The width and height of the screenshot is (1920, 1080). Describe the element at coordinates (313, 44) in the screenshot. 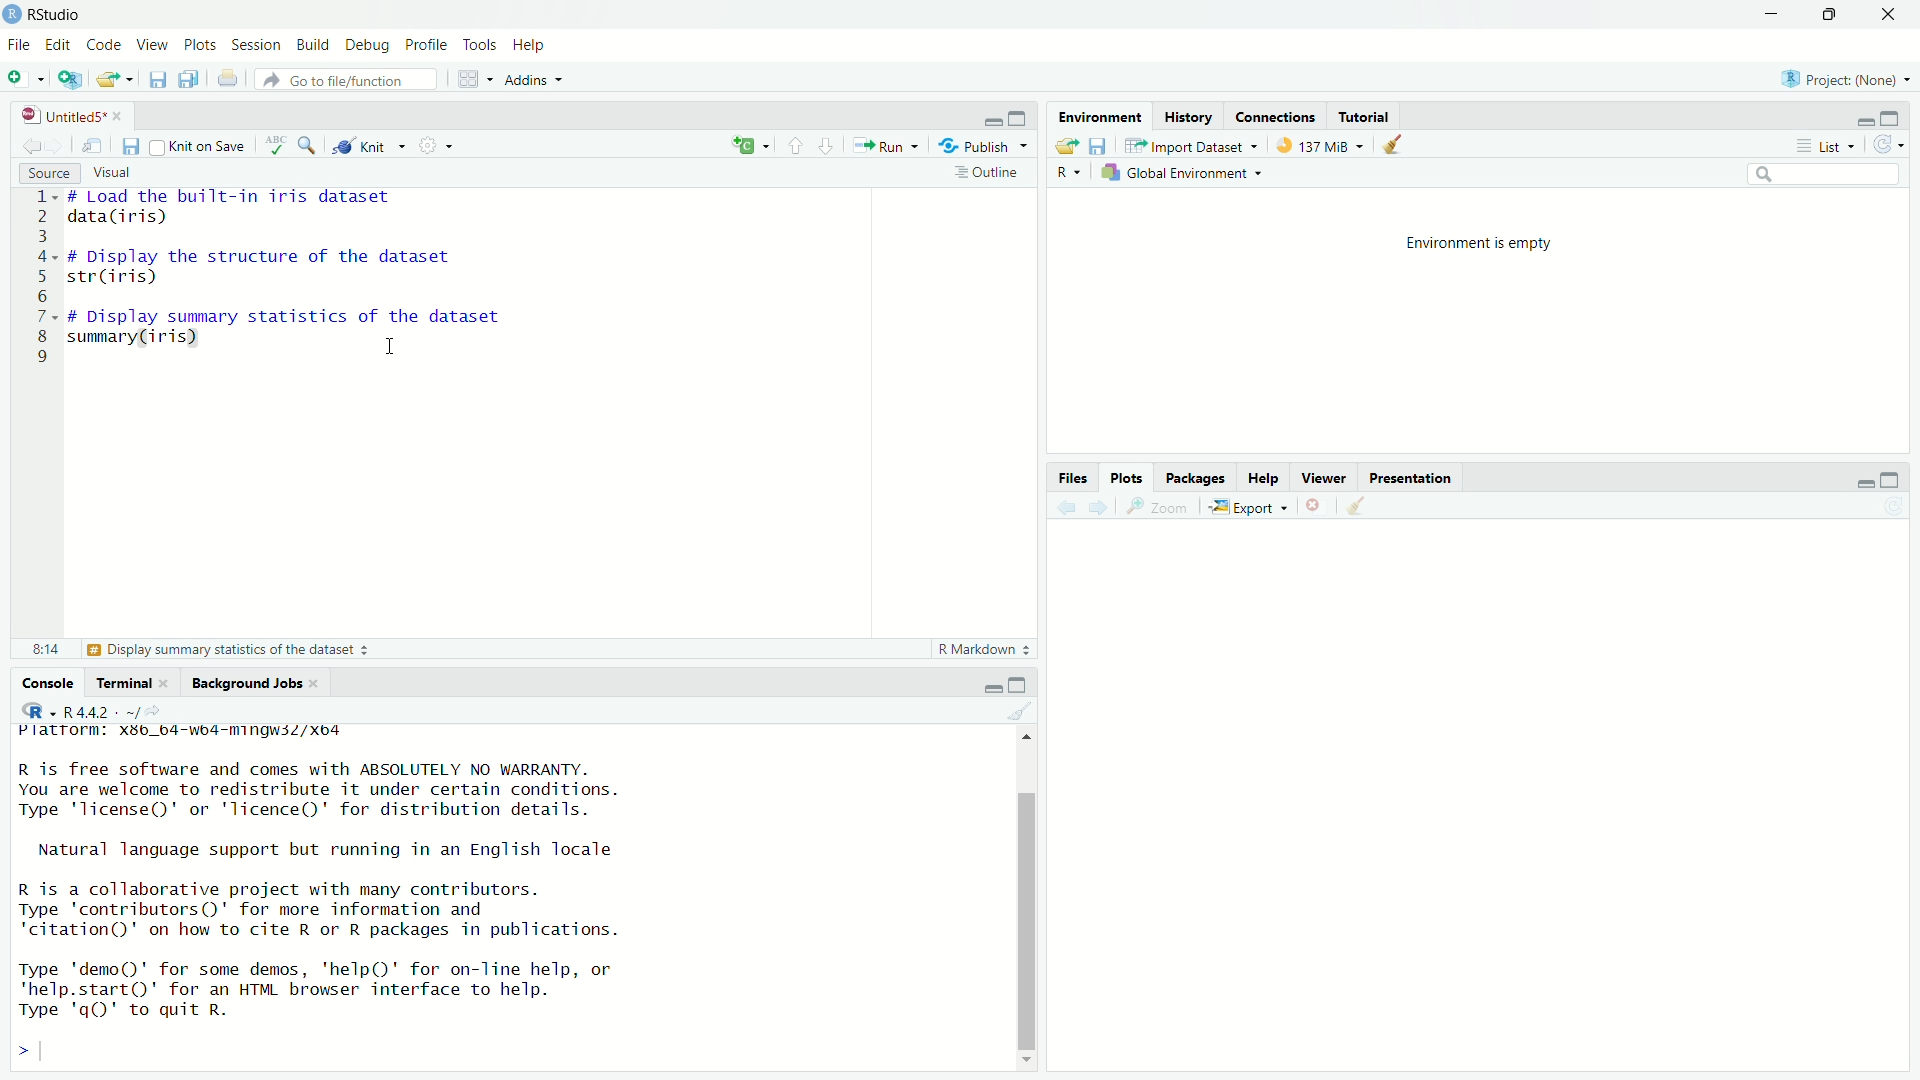

I see `Build` at that location.